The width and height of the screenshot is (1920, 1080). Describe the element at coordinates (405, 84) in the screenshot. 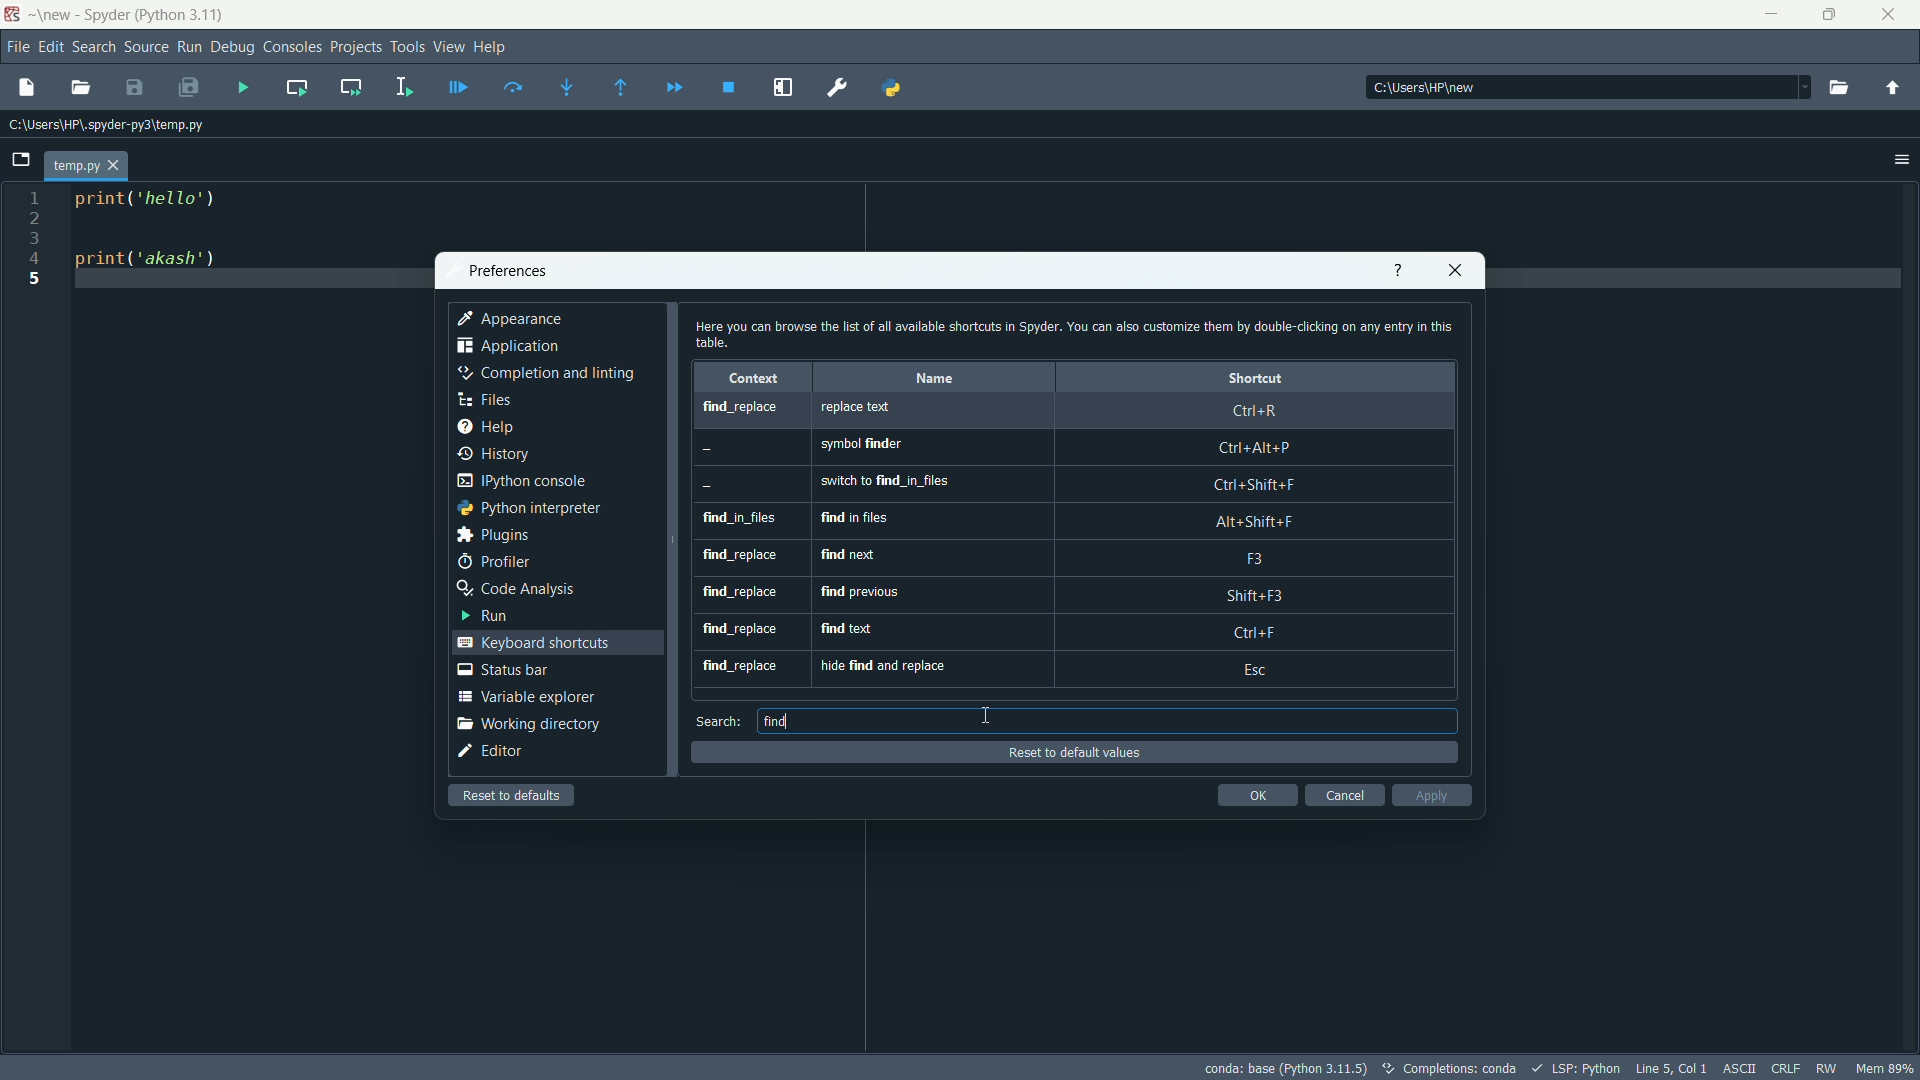

I see `run selection` at that location.